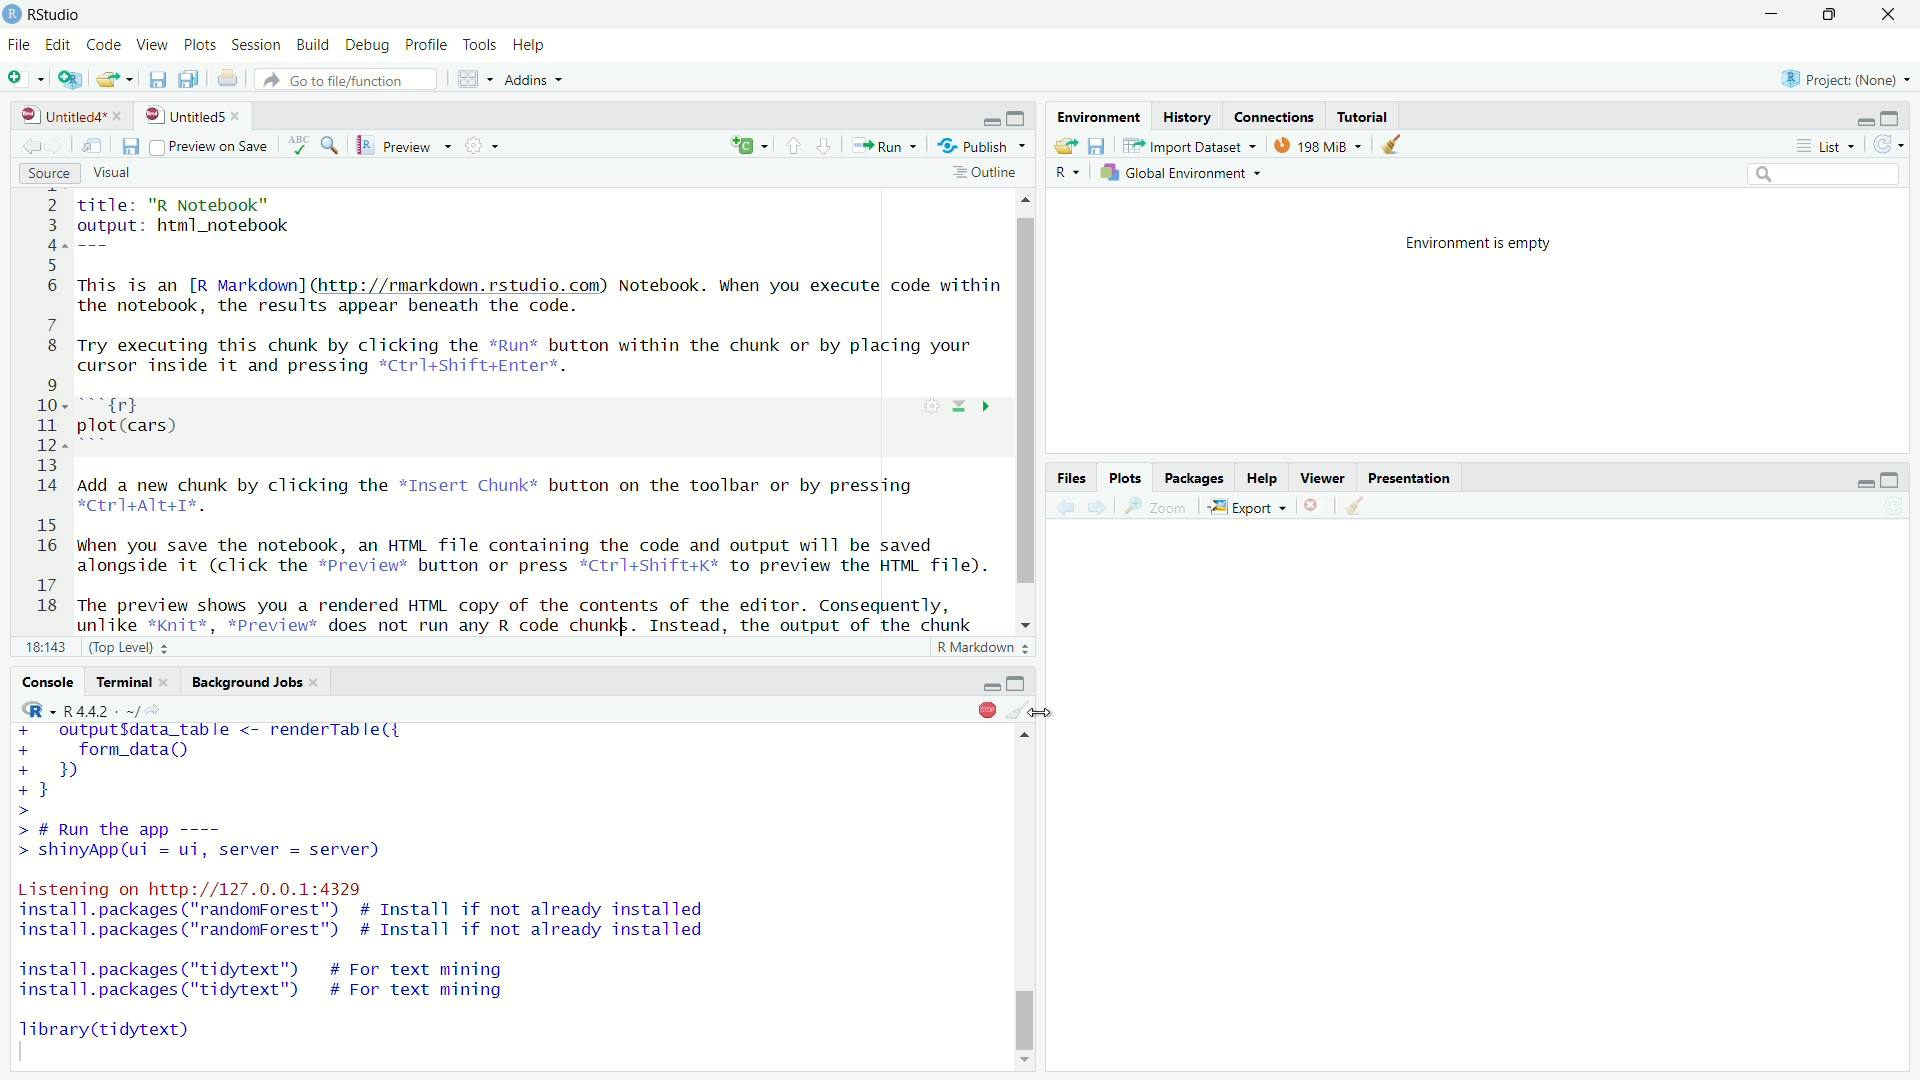 The image size is (1920, 1080). Describe the element at coordinates (372, 881) in the screenshot. I see `R - R442 ~/

+ outputfdata_table <- renderTable({

+ form_data()

+B

+}

>

> # Run the app ----

> shinyApp(ui = ui, server = server)

Listening on http://127.0.0.1:4329

install.packages ("randomForest") # Install if not already installed
install.packages ("randomForest") # Install if not already installed
install.packages ("tidytext") # For text mining

install.packages ("tidytext") # For text mining

Tibrary(tidytext)

|` at that location.